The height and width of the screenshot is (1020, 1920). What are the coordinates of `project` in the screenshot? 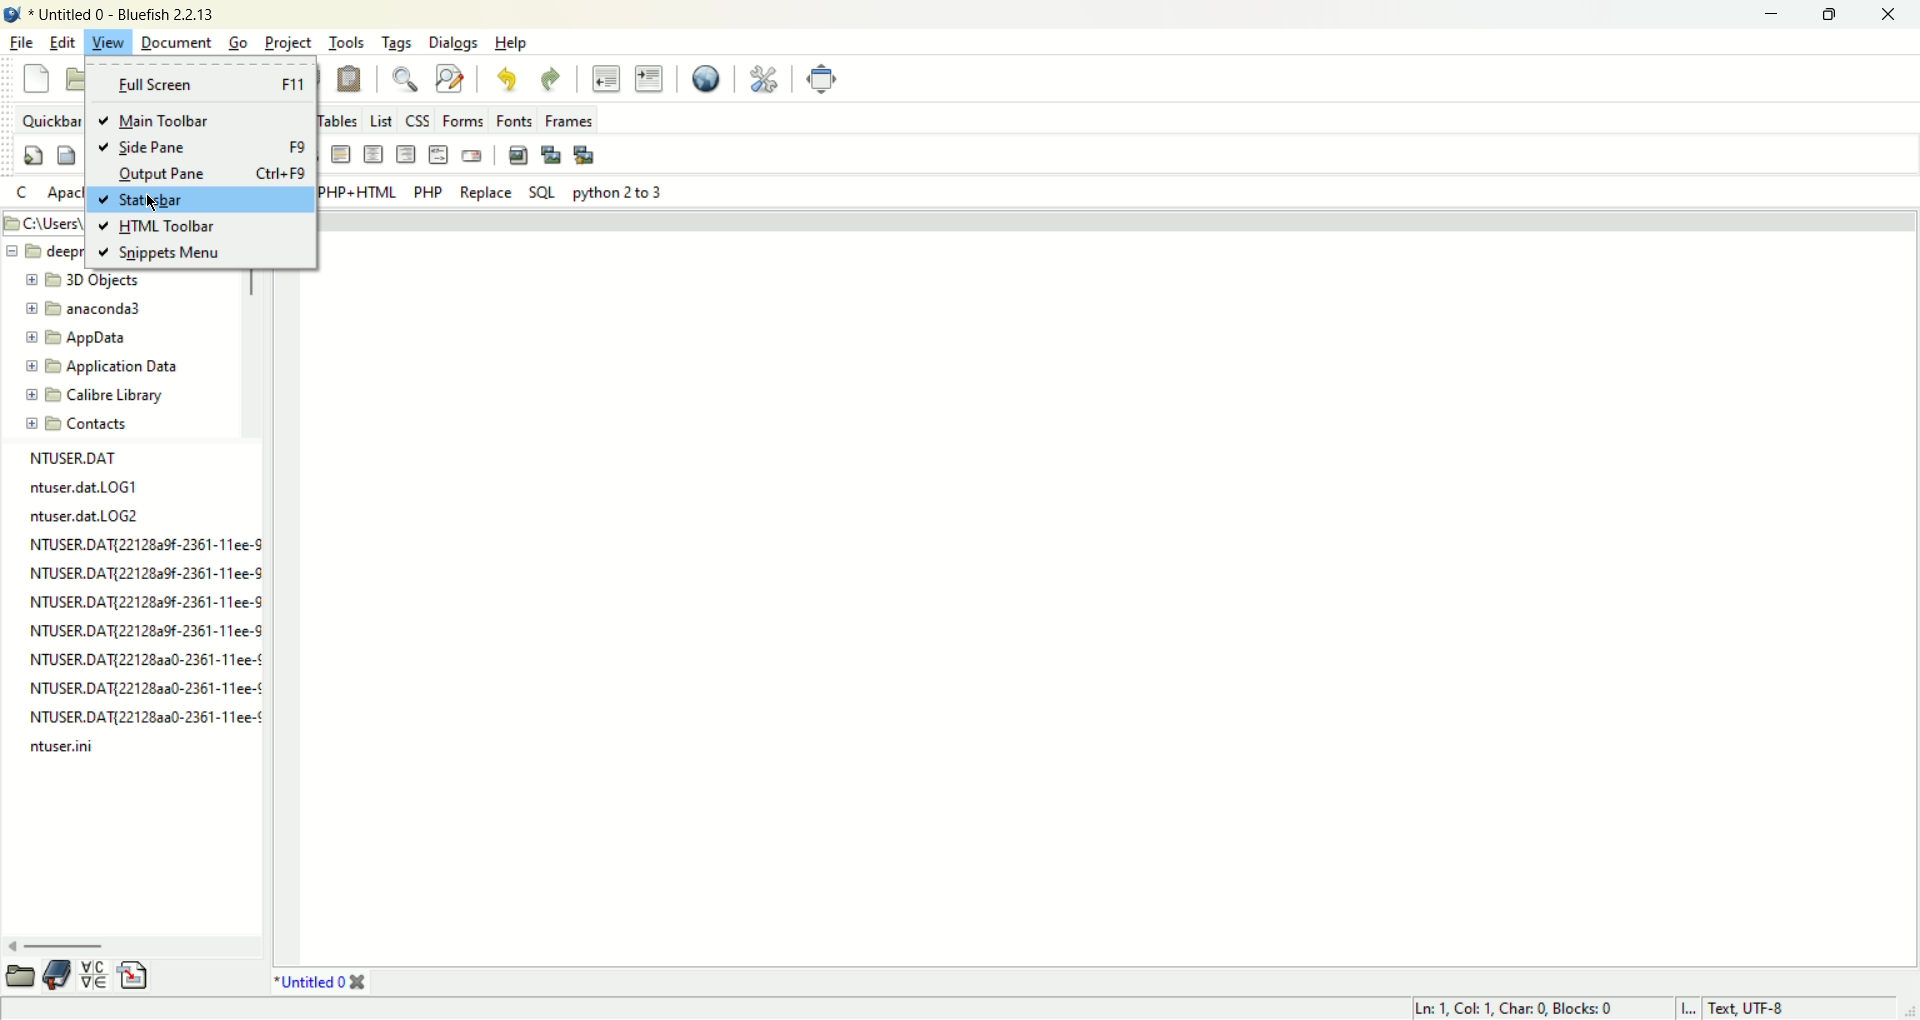 It's located at (288, 43).